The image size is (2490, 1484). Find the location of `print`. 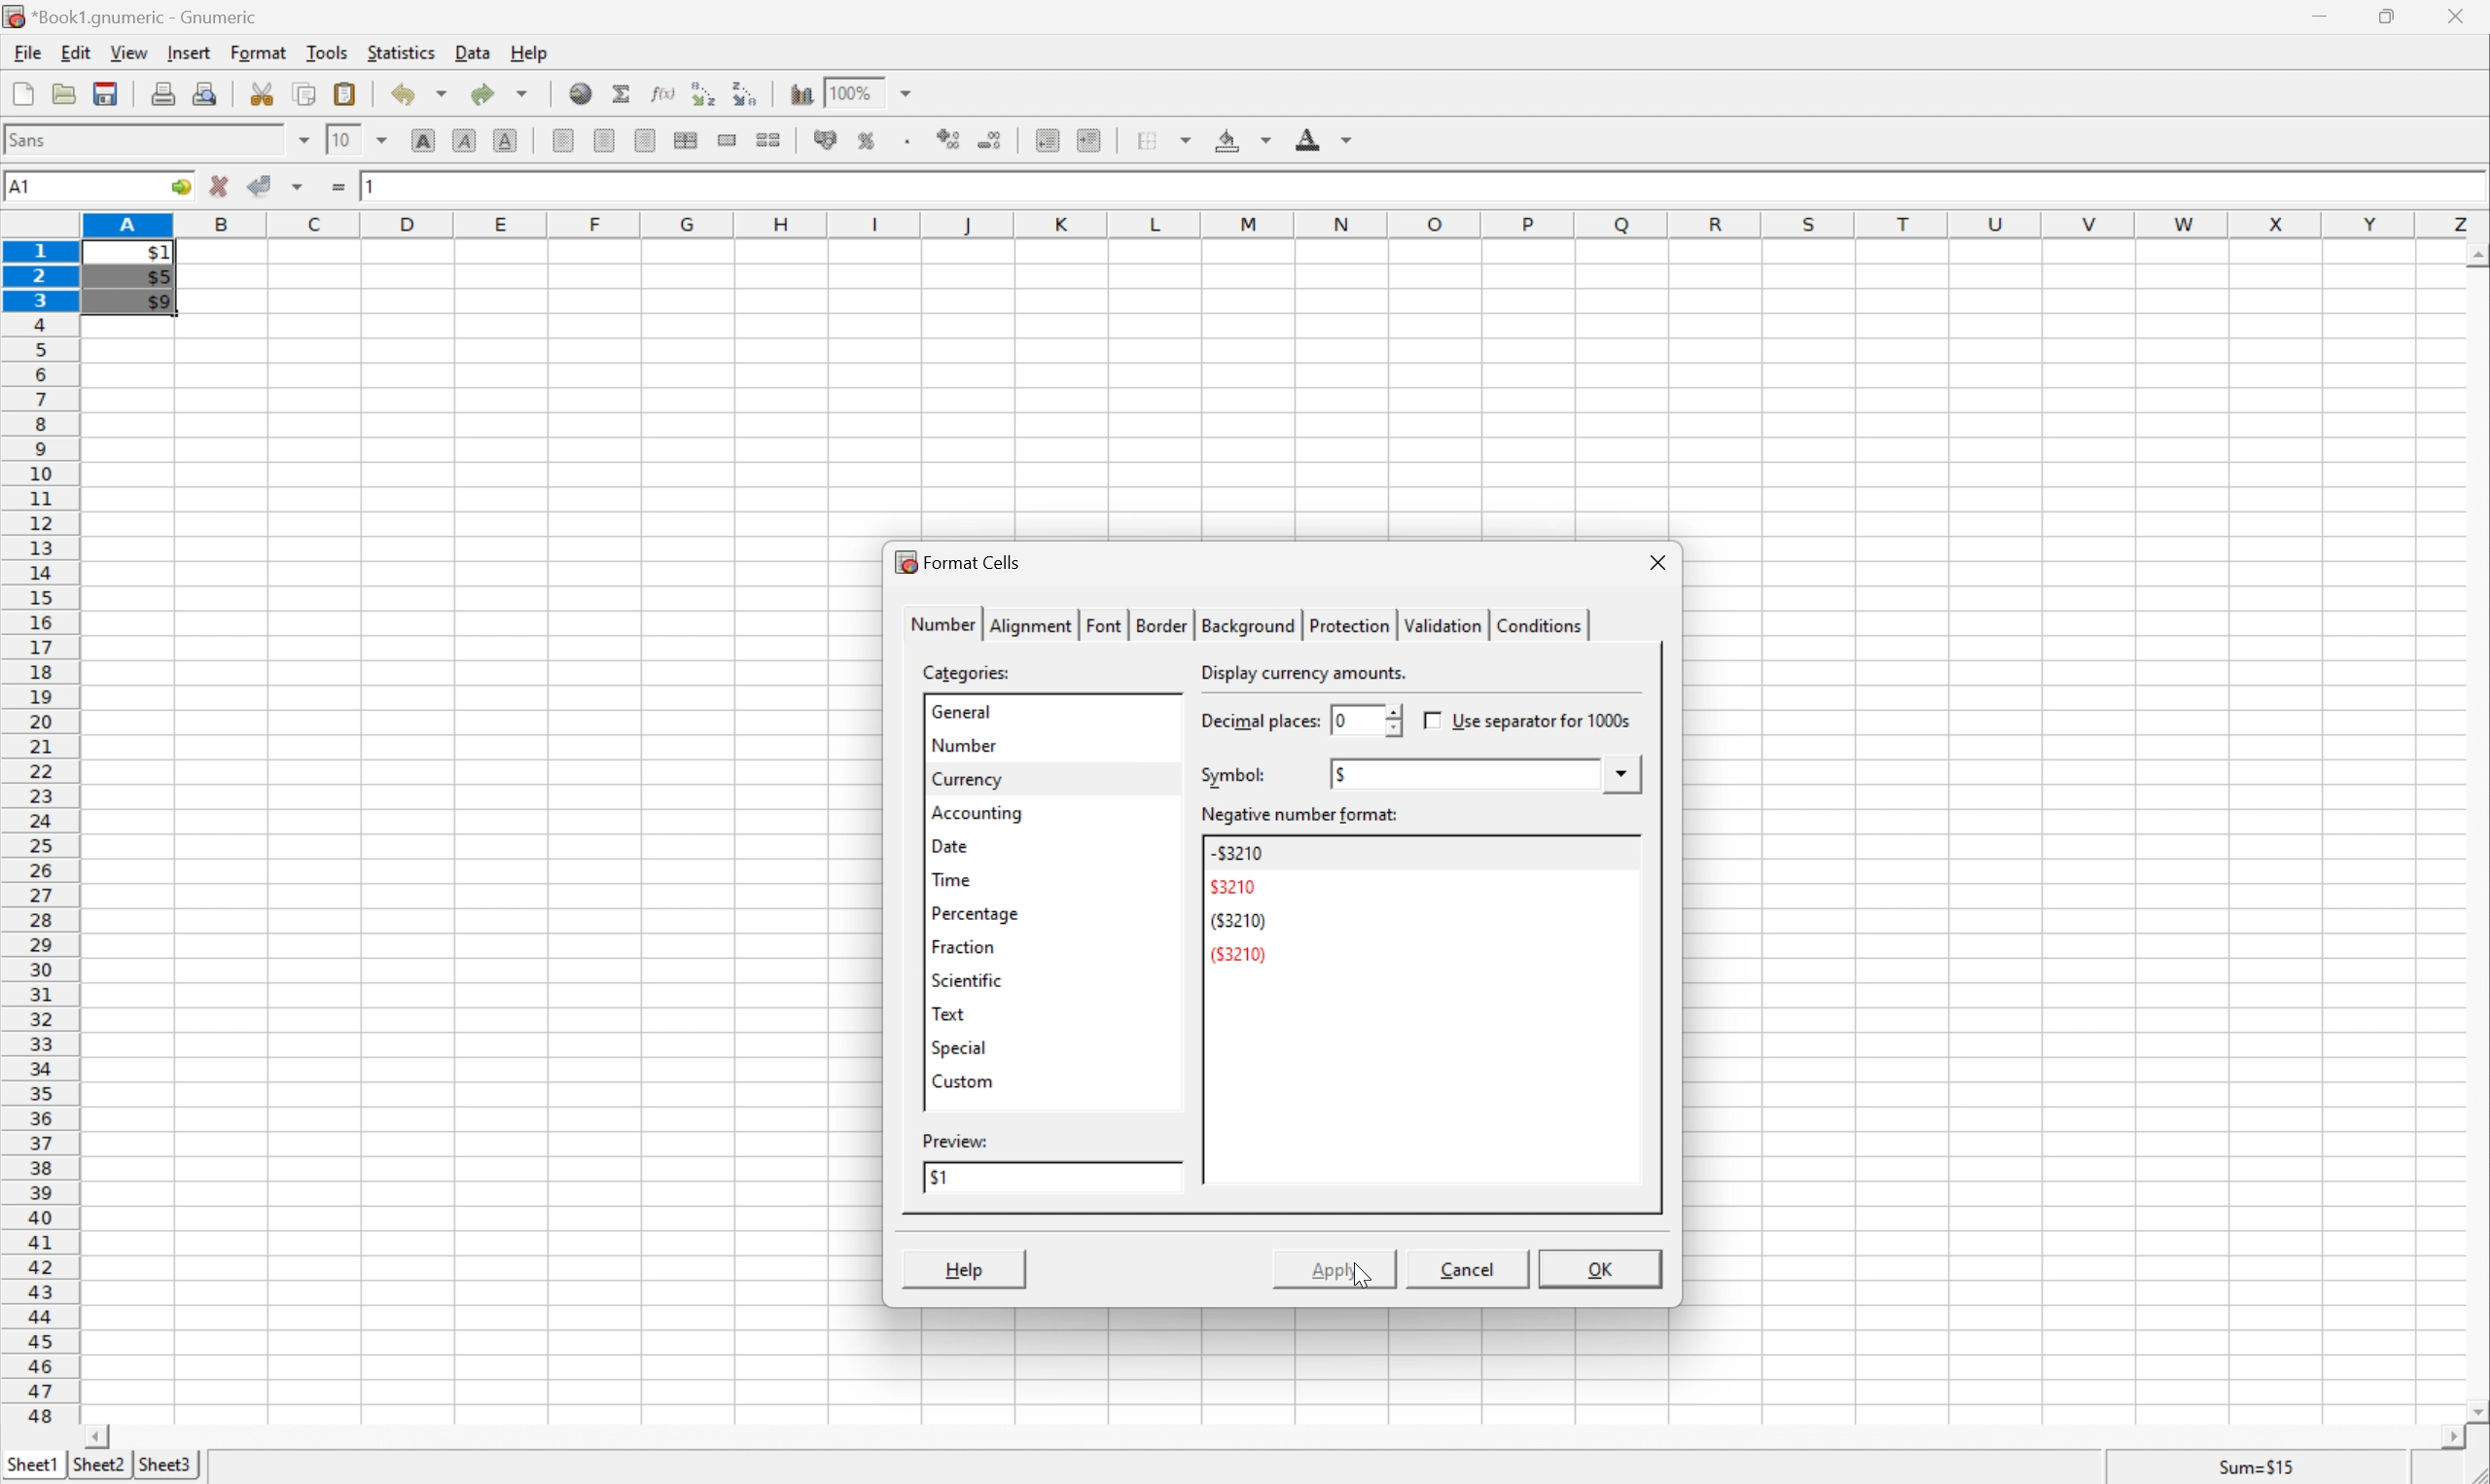

print is located at coordinates (160, 90).